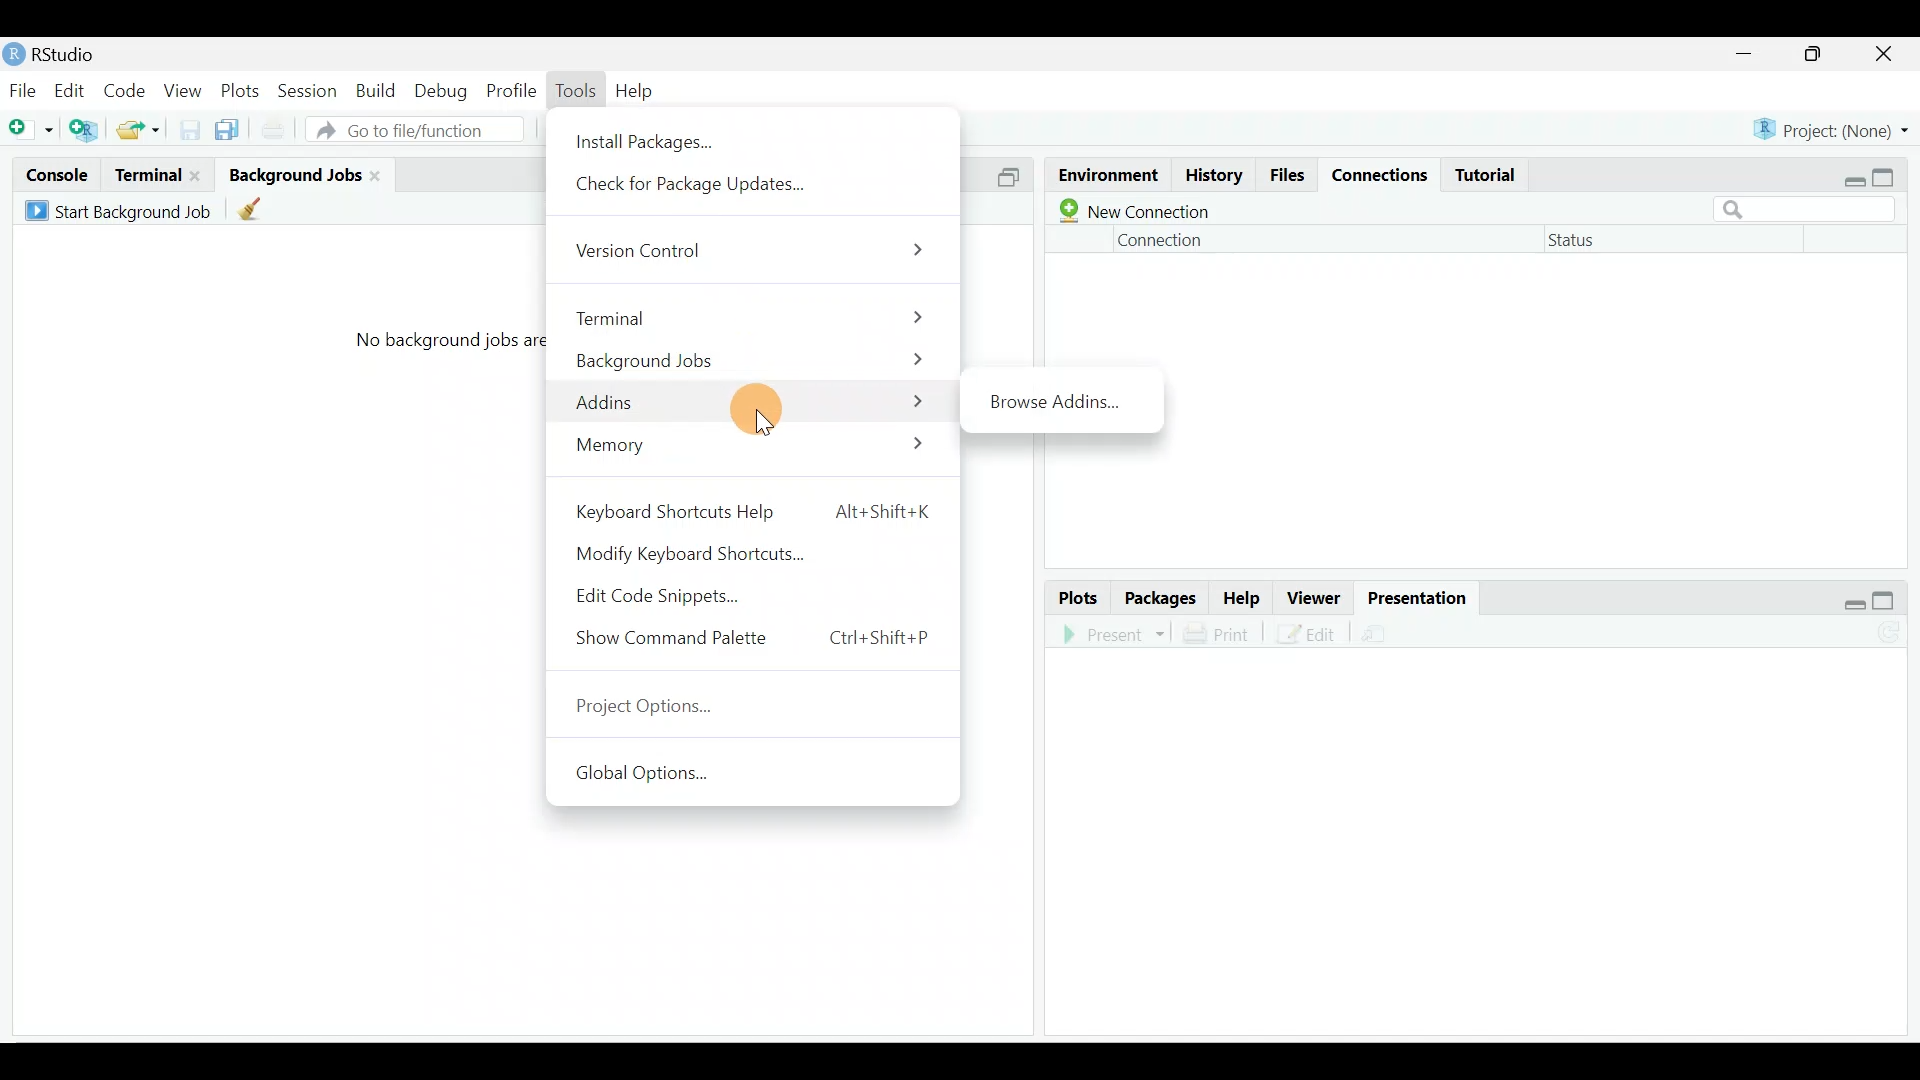  Describe the element at coordinates (1109, 171) in the screenshot. I see `Environment` at that location.